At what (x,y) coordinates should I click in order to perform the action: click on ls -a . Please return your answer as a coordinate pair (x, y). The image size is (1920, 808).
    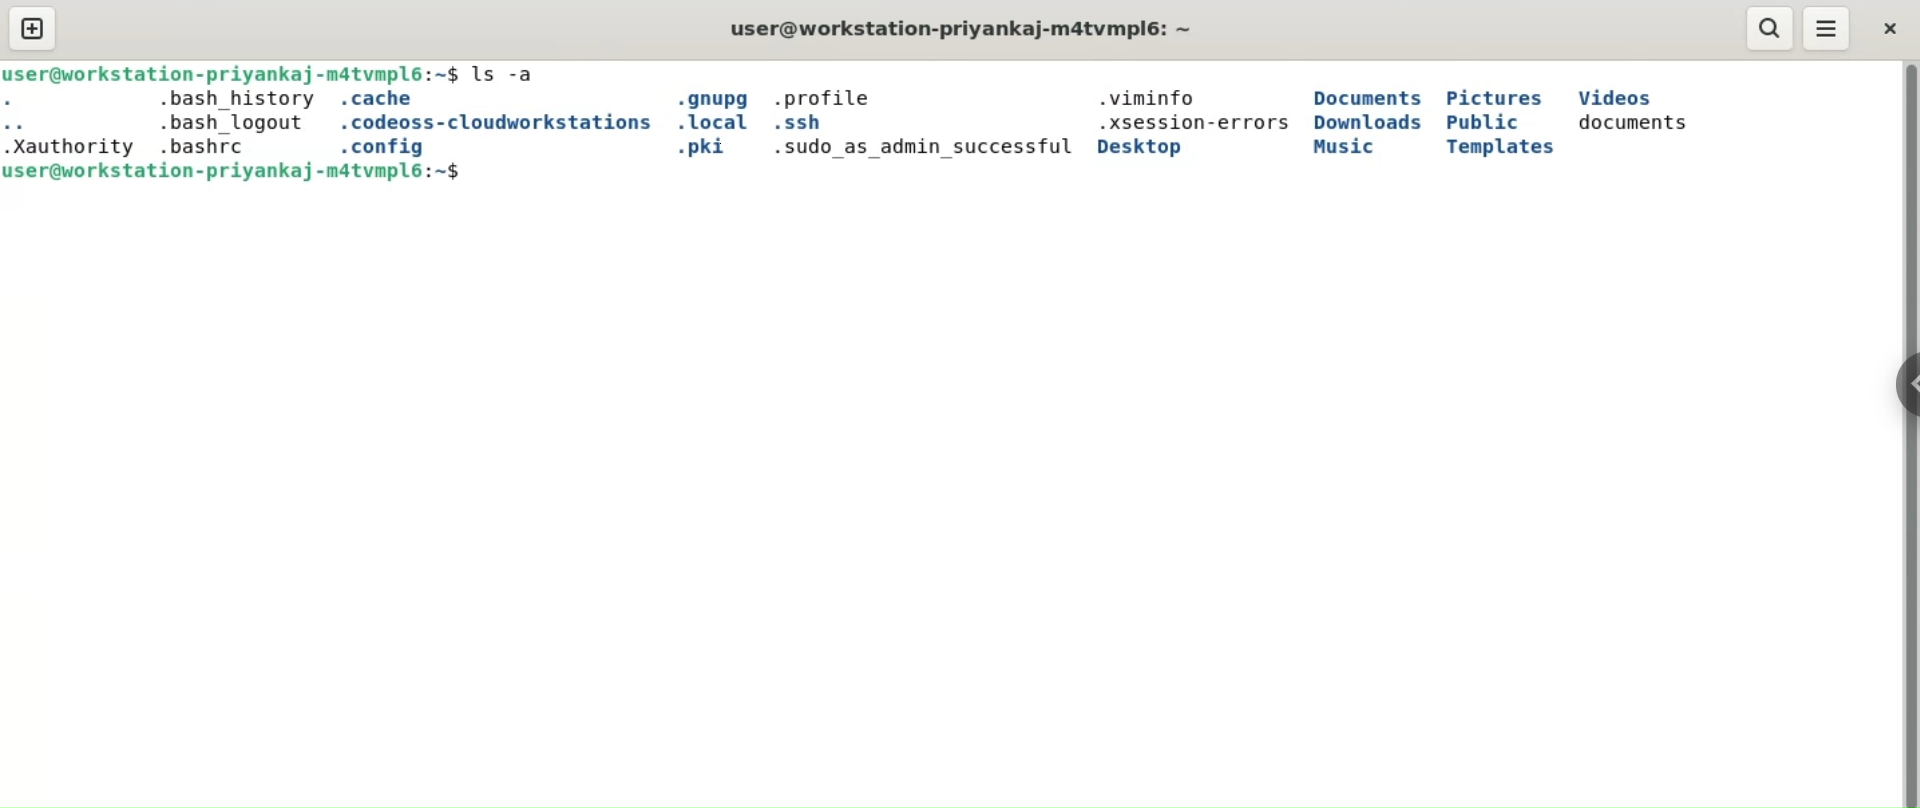
    Looking at the image, I should click on (517, 69).